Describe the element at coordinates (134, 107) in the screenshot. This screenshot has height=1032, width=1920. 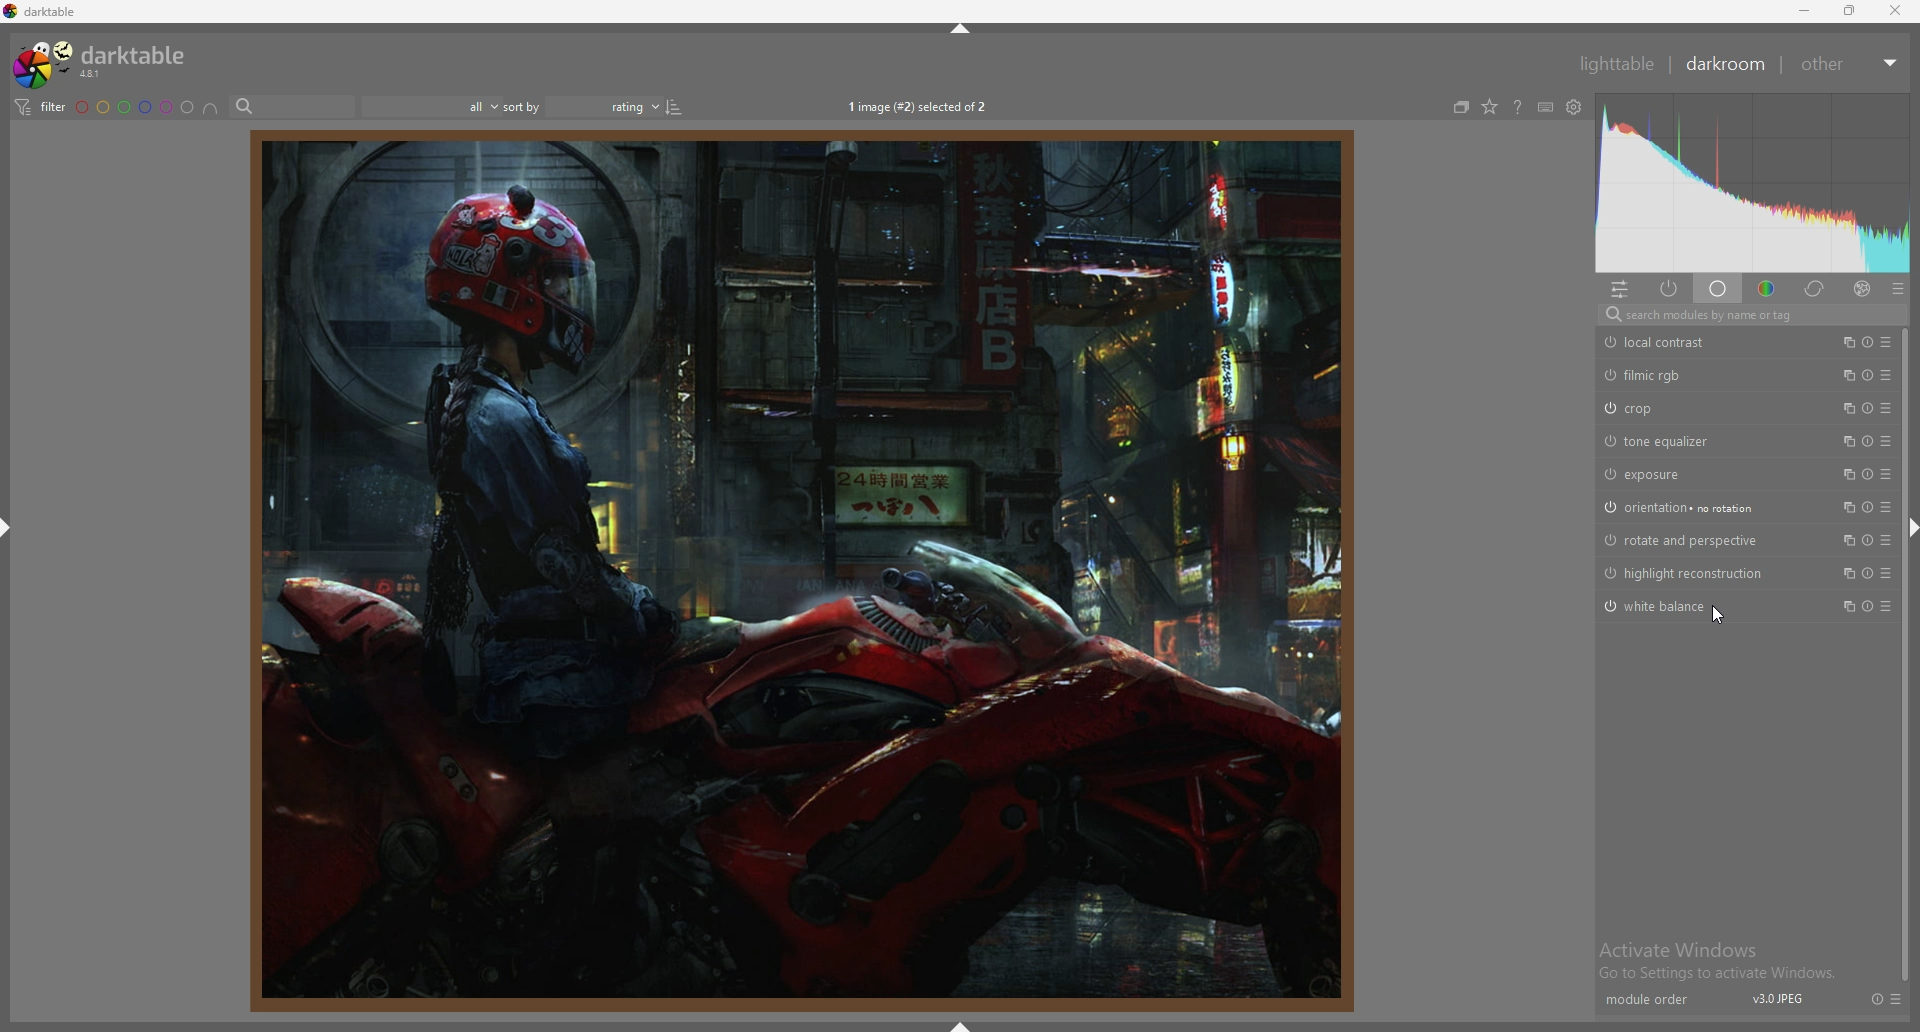
I see `color labels` at that location.